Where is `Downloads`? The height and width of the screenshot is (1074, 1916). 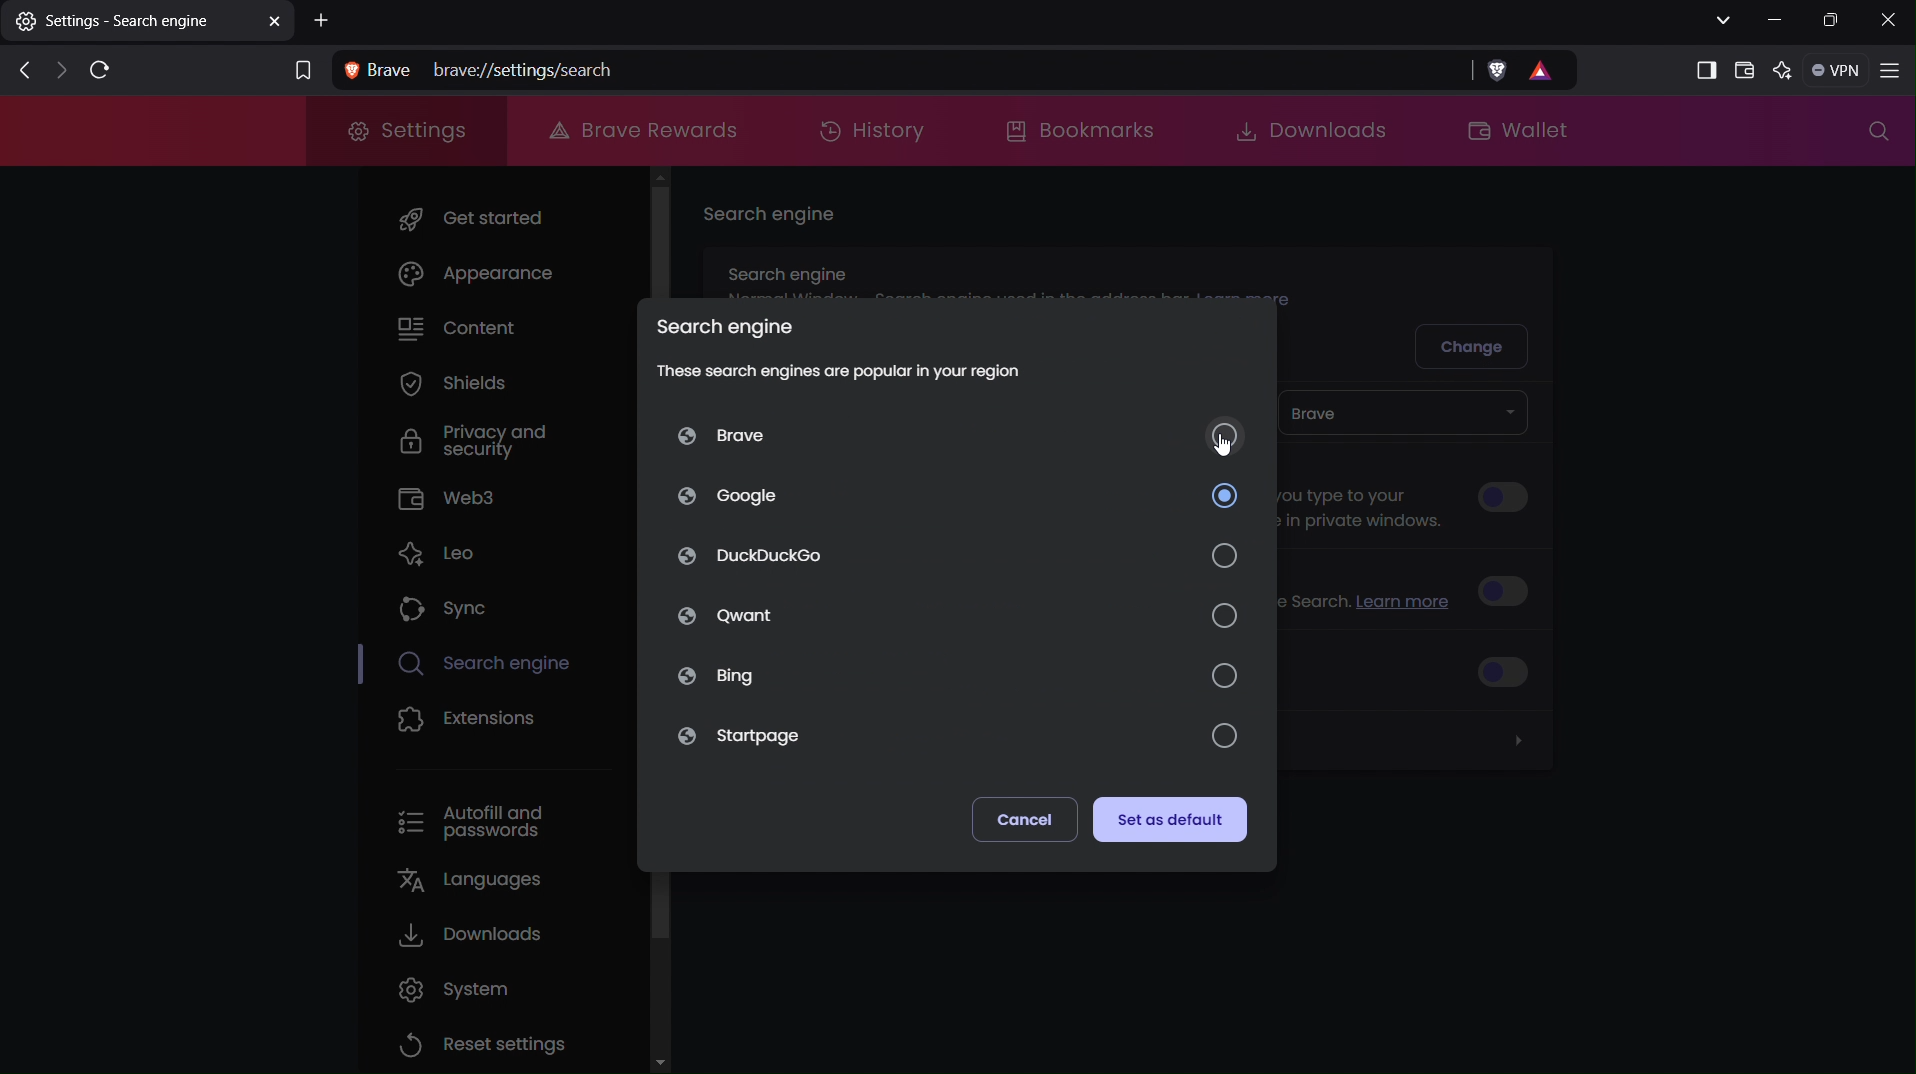 Downloads is located at coordinates (1302, 130).